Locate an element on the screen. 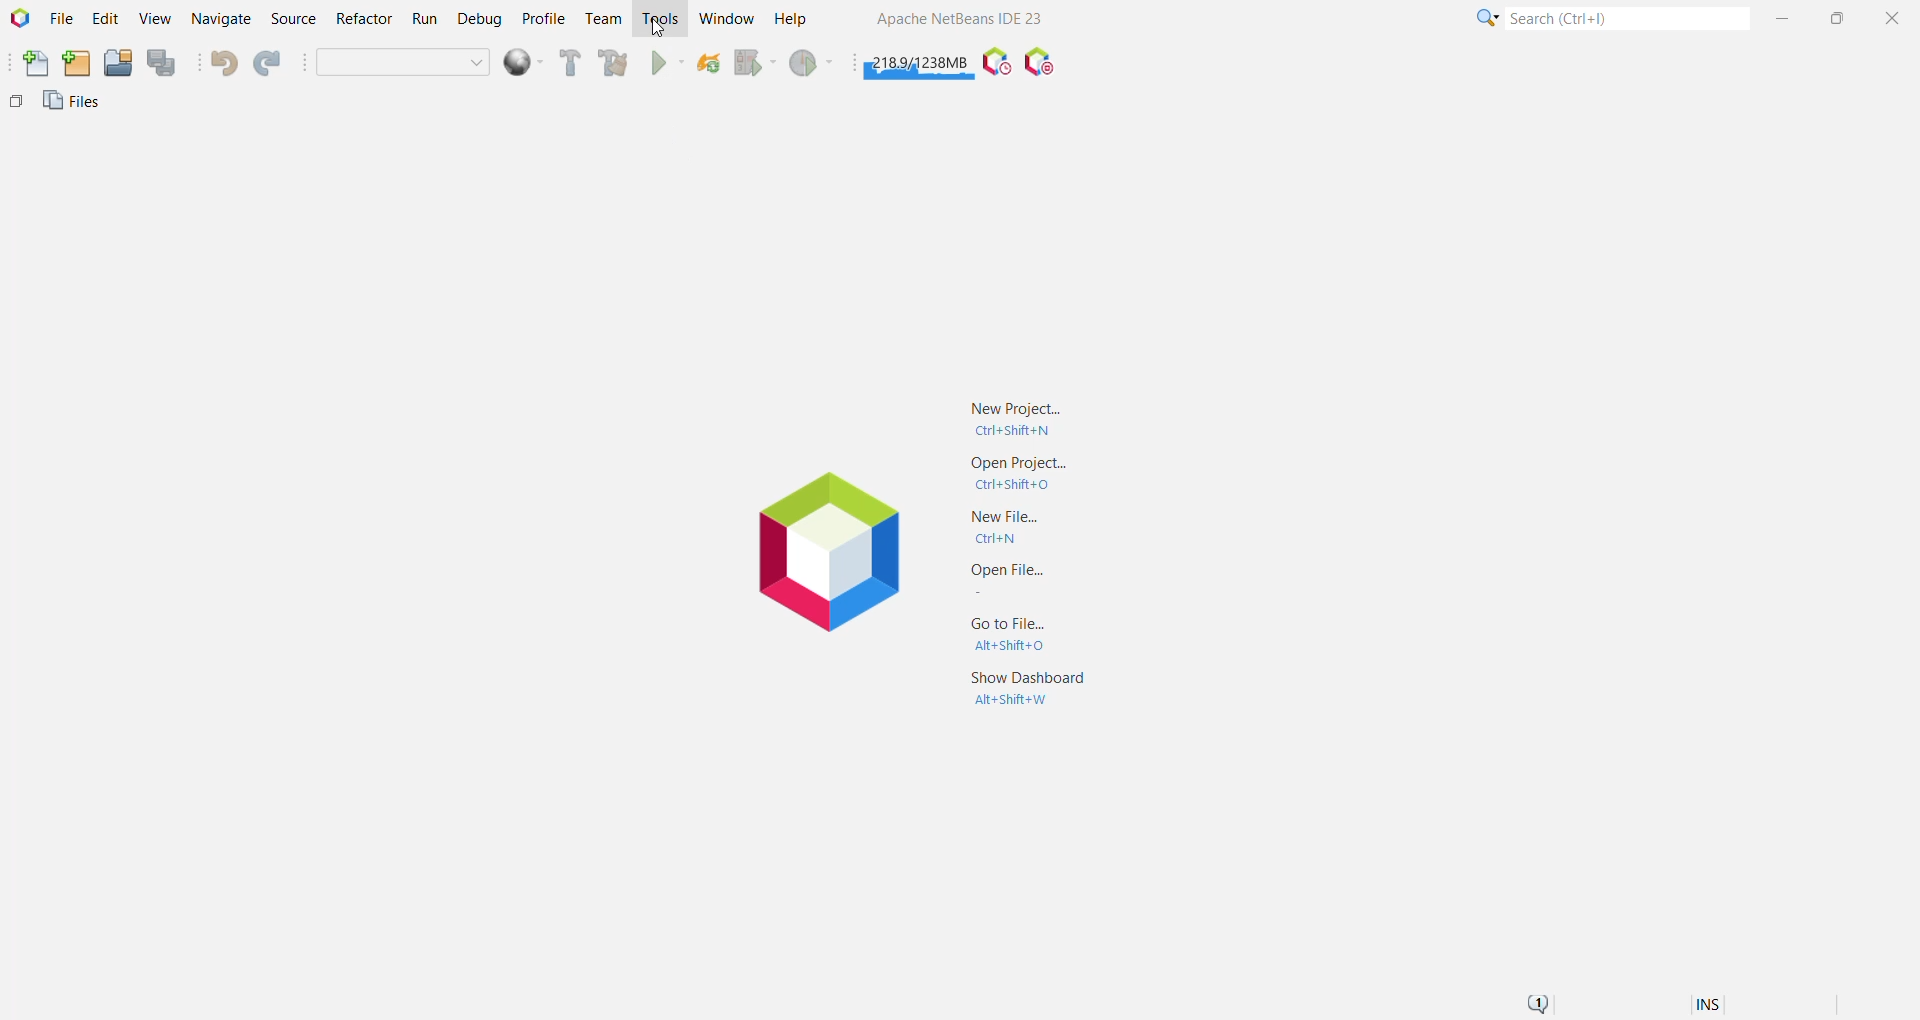 This screenshot has width=1920, height=1020. Undo is located at coordinates (222, 63).